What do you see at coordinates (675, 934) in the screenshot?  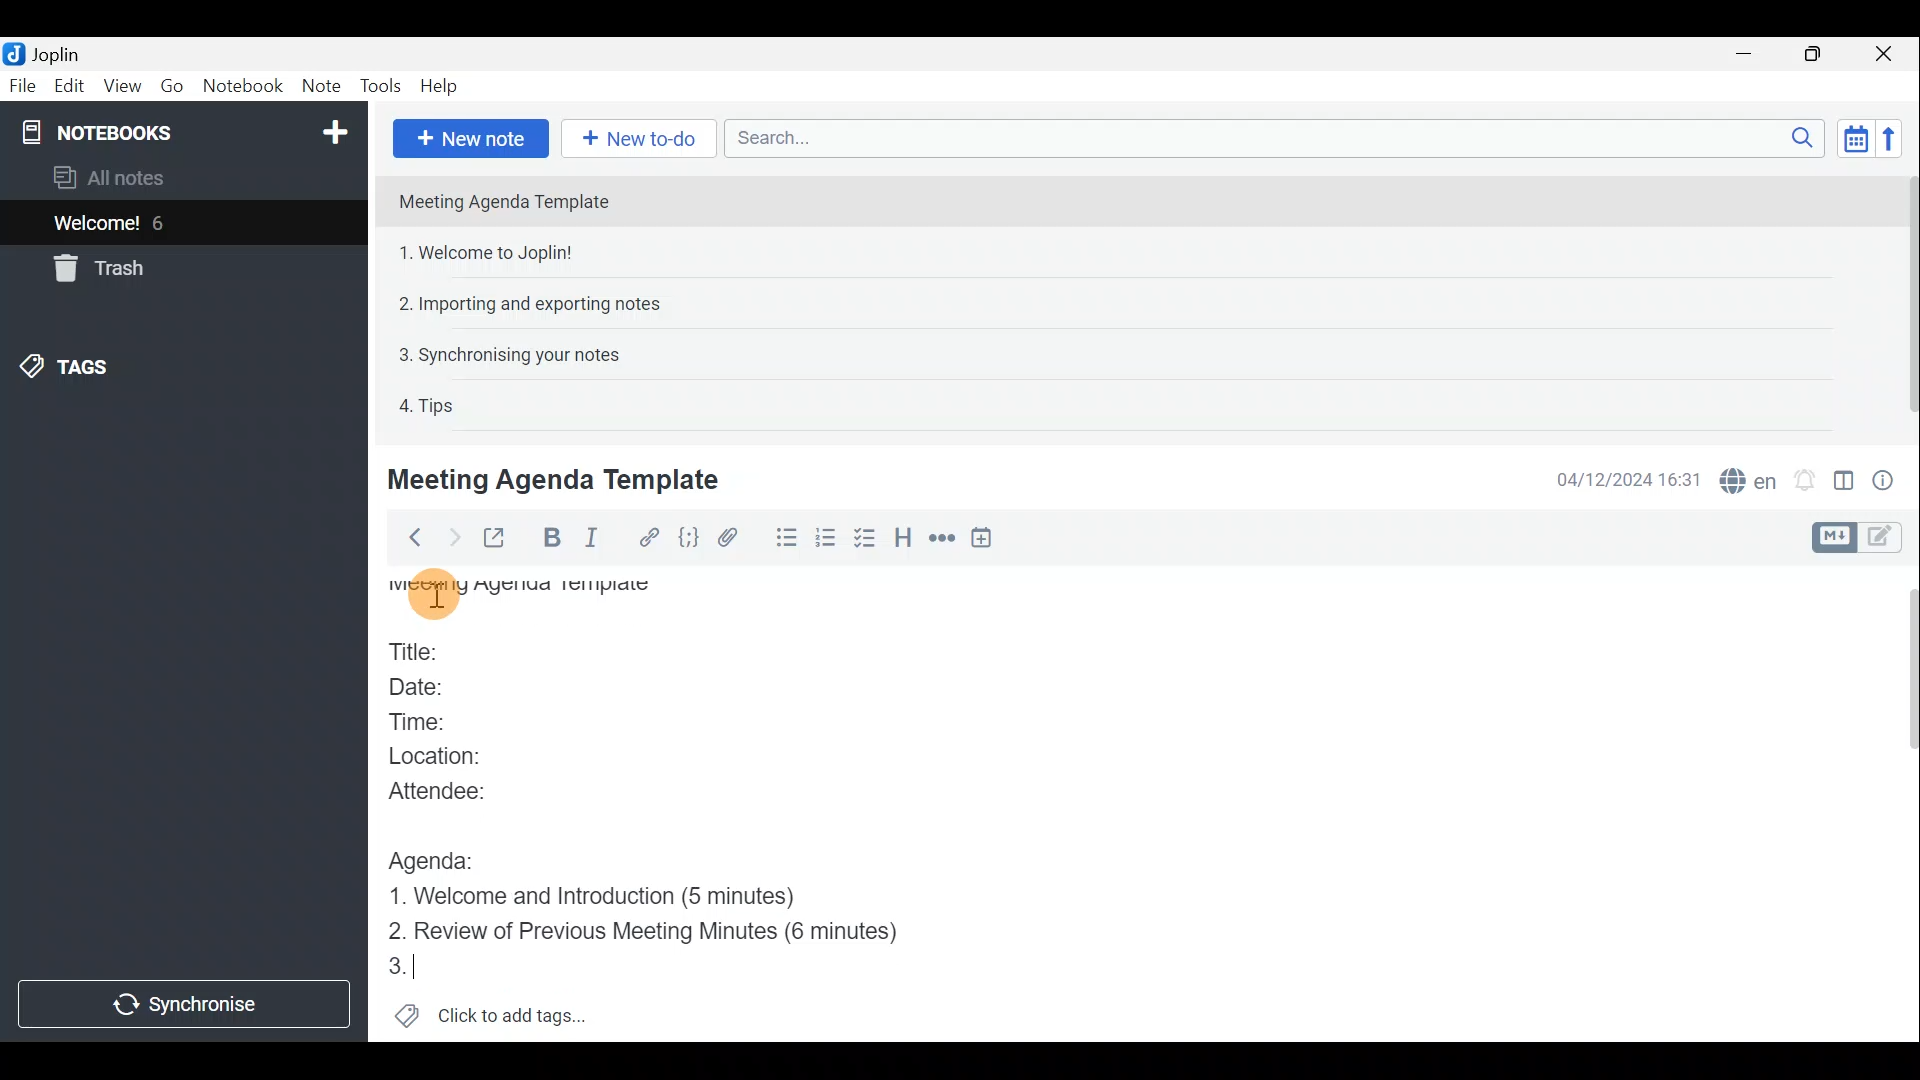 I see `Review of Previous Meeting Minutes (6 minutes)` at bounding box center [675, 934].